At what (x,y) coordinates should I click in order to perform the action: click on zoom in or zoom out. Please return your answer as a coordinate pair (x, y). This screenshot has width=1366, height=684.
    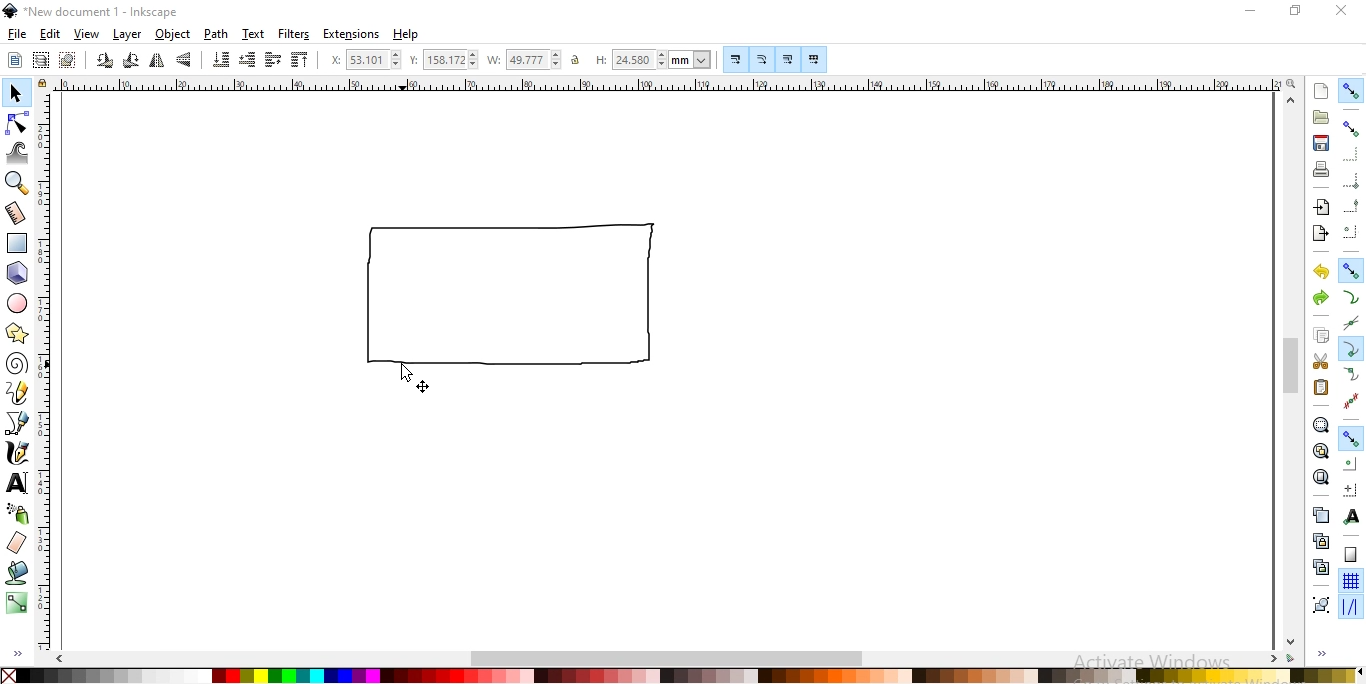
    Looking at the image, I should click on (16, 184).